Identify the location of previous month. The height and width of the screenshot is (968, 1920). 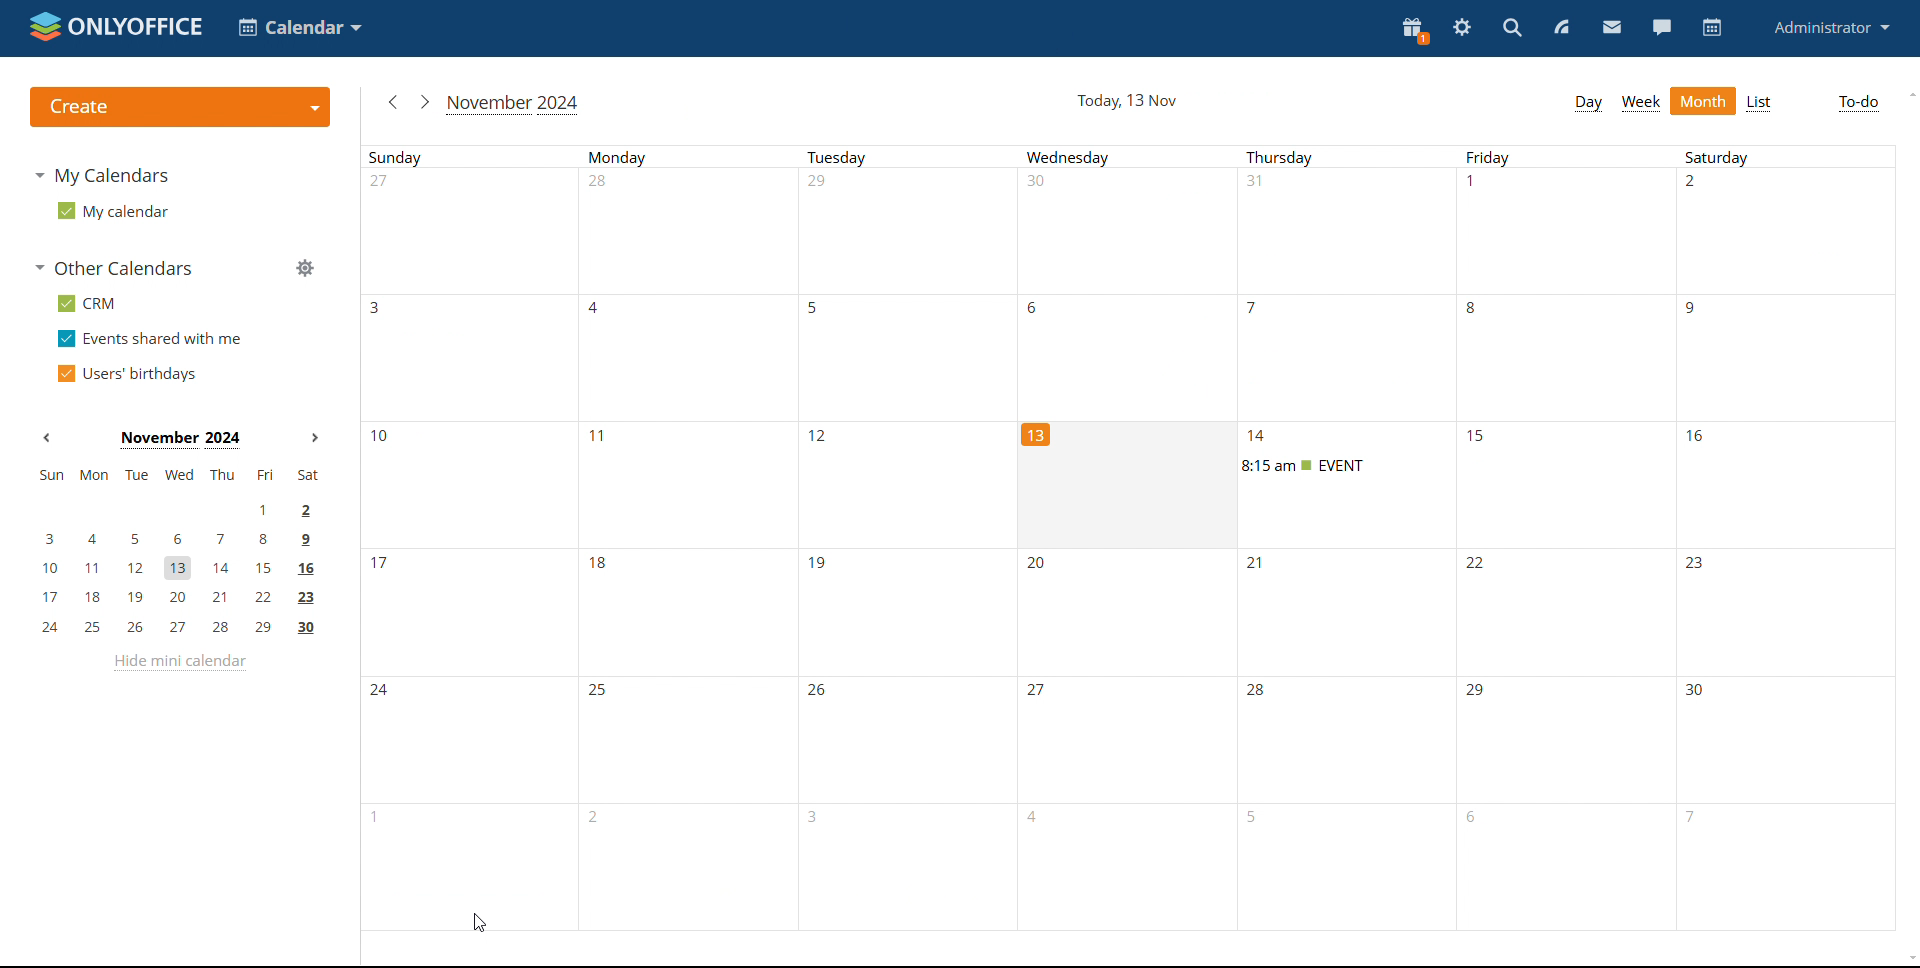
(390, 102).